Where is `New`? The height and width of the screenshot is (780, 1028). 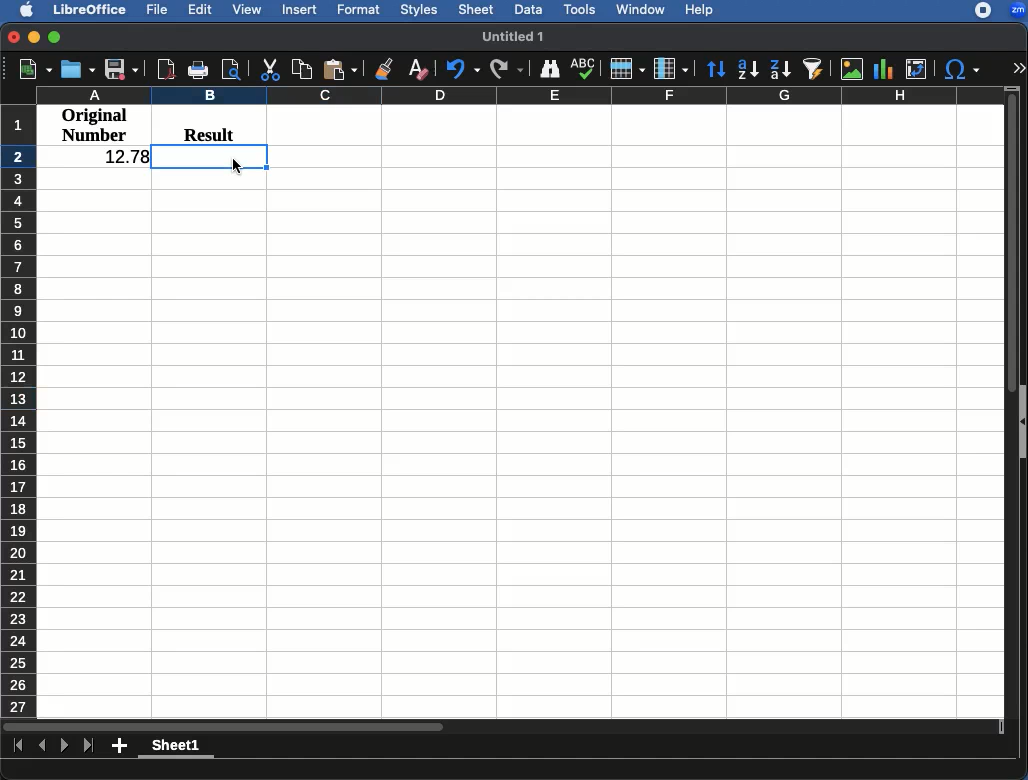
New is located at coordinates (27, 69).